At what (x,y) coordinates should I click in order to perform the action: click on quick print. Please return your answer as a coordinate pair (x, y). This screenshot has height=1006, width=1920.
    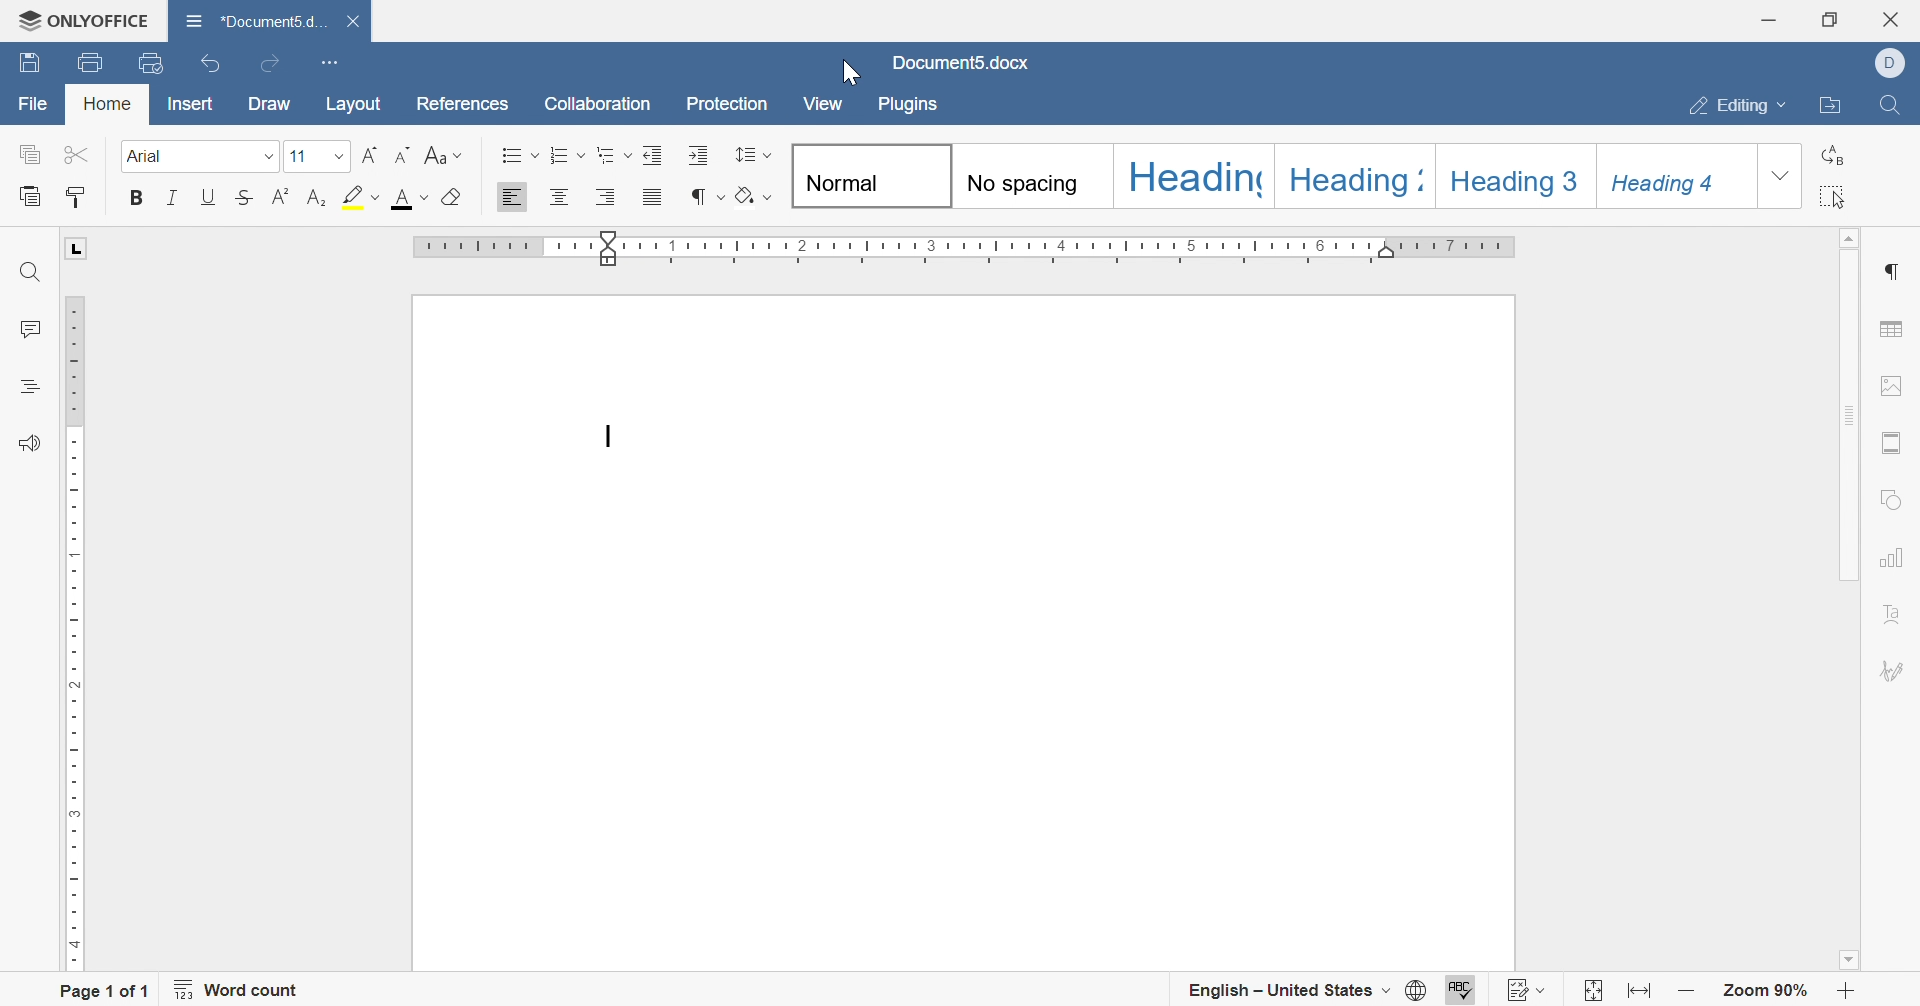
    Looking at the image, I should click on (153, 60).